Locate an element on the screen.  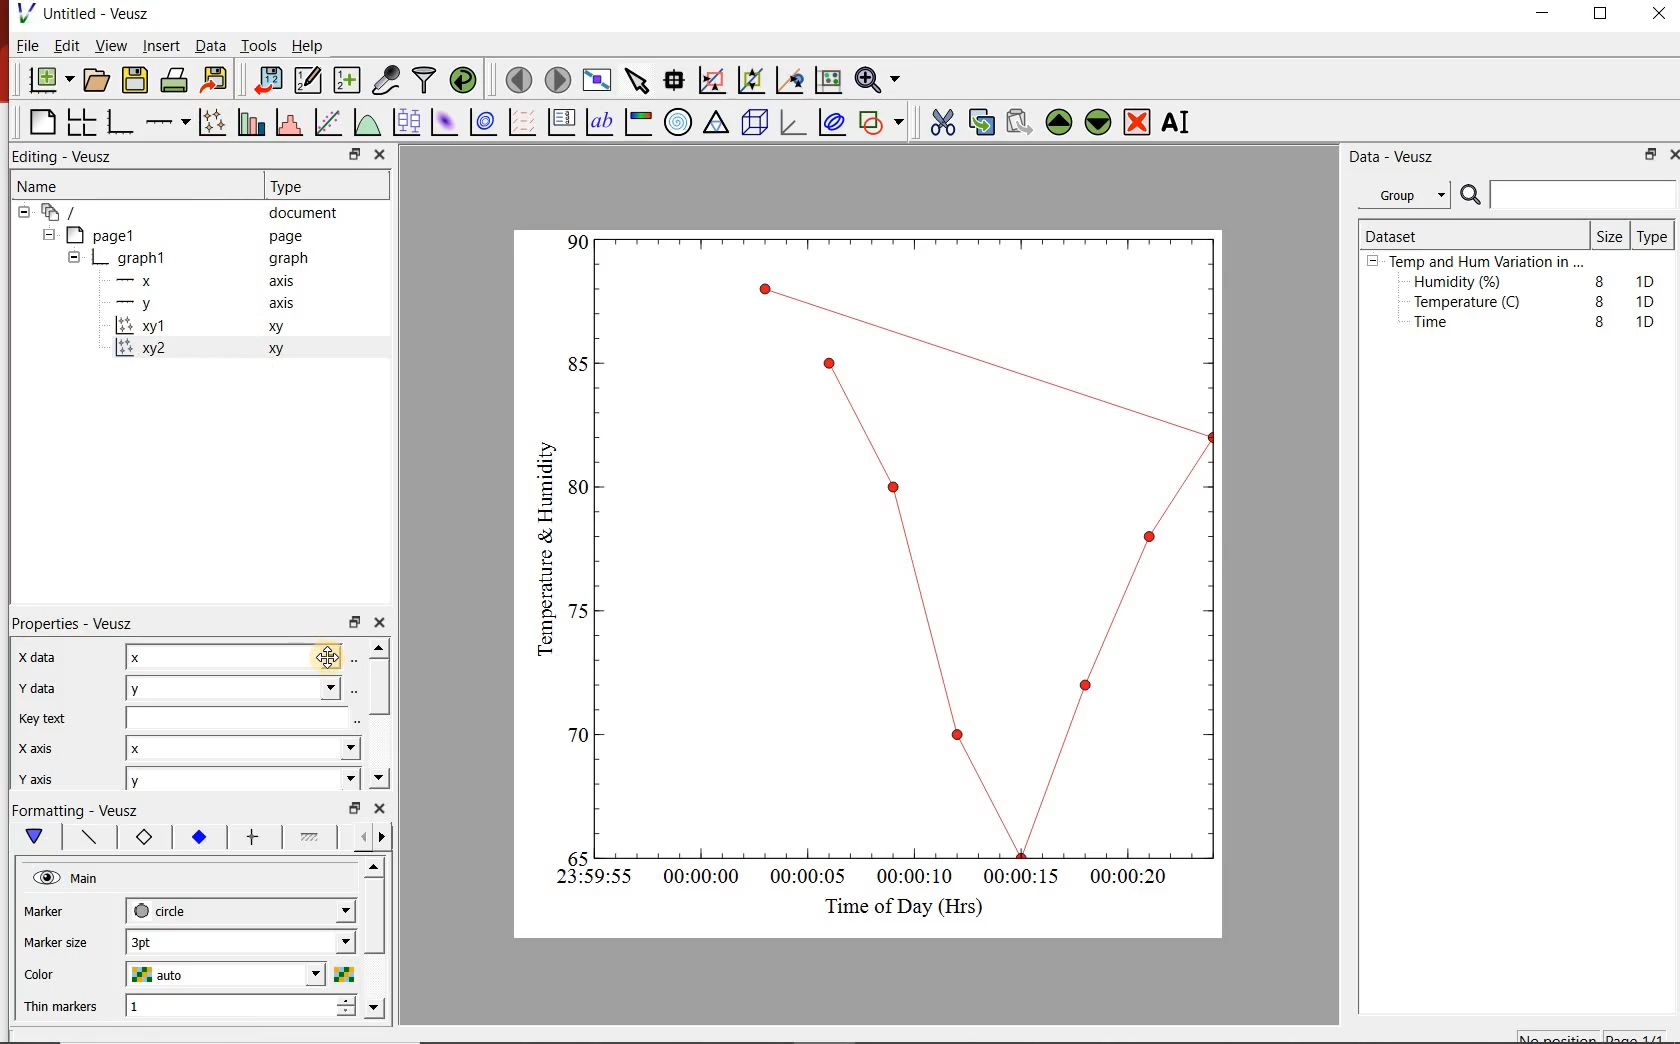
plot a 2d dataset as contours is located at coordinates (488, 123).